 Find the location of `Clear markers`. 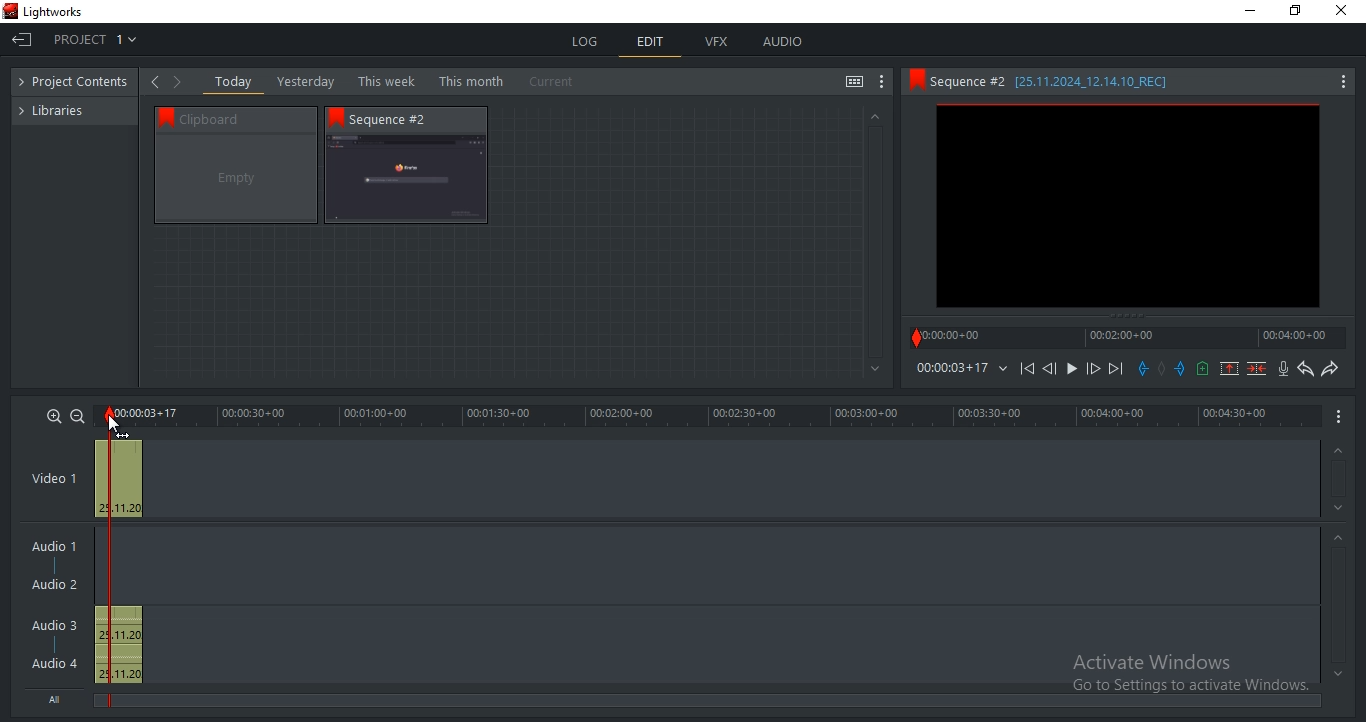

Clear markers is located at coordinates (1164, 370).